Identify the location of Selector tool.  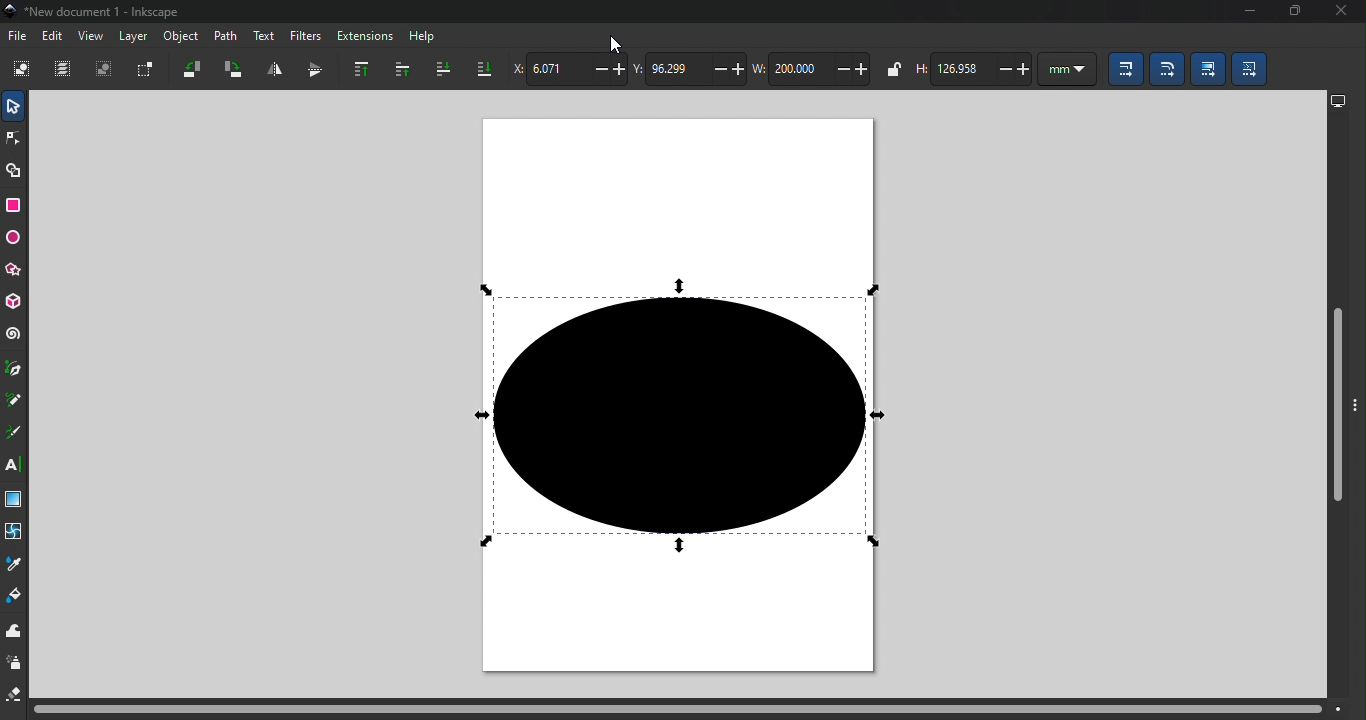
(11, 106).